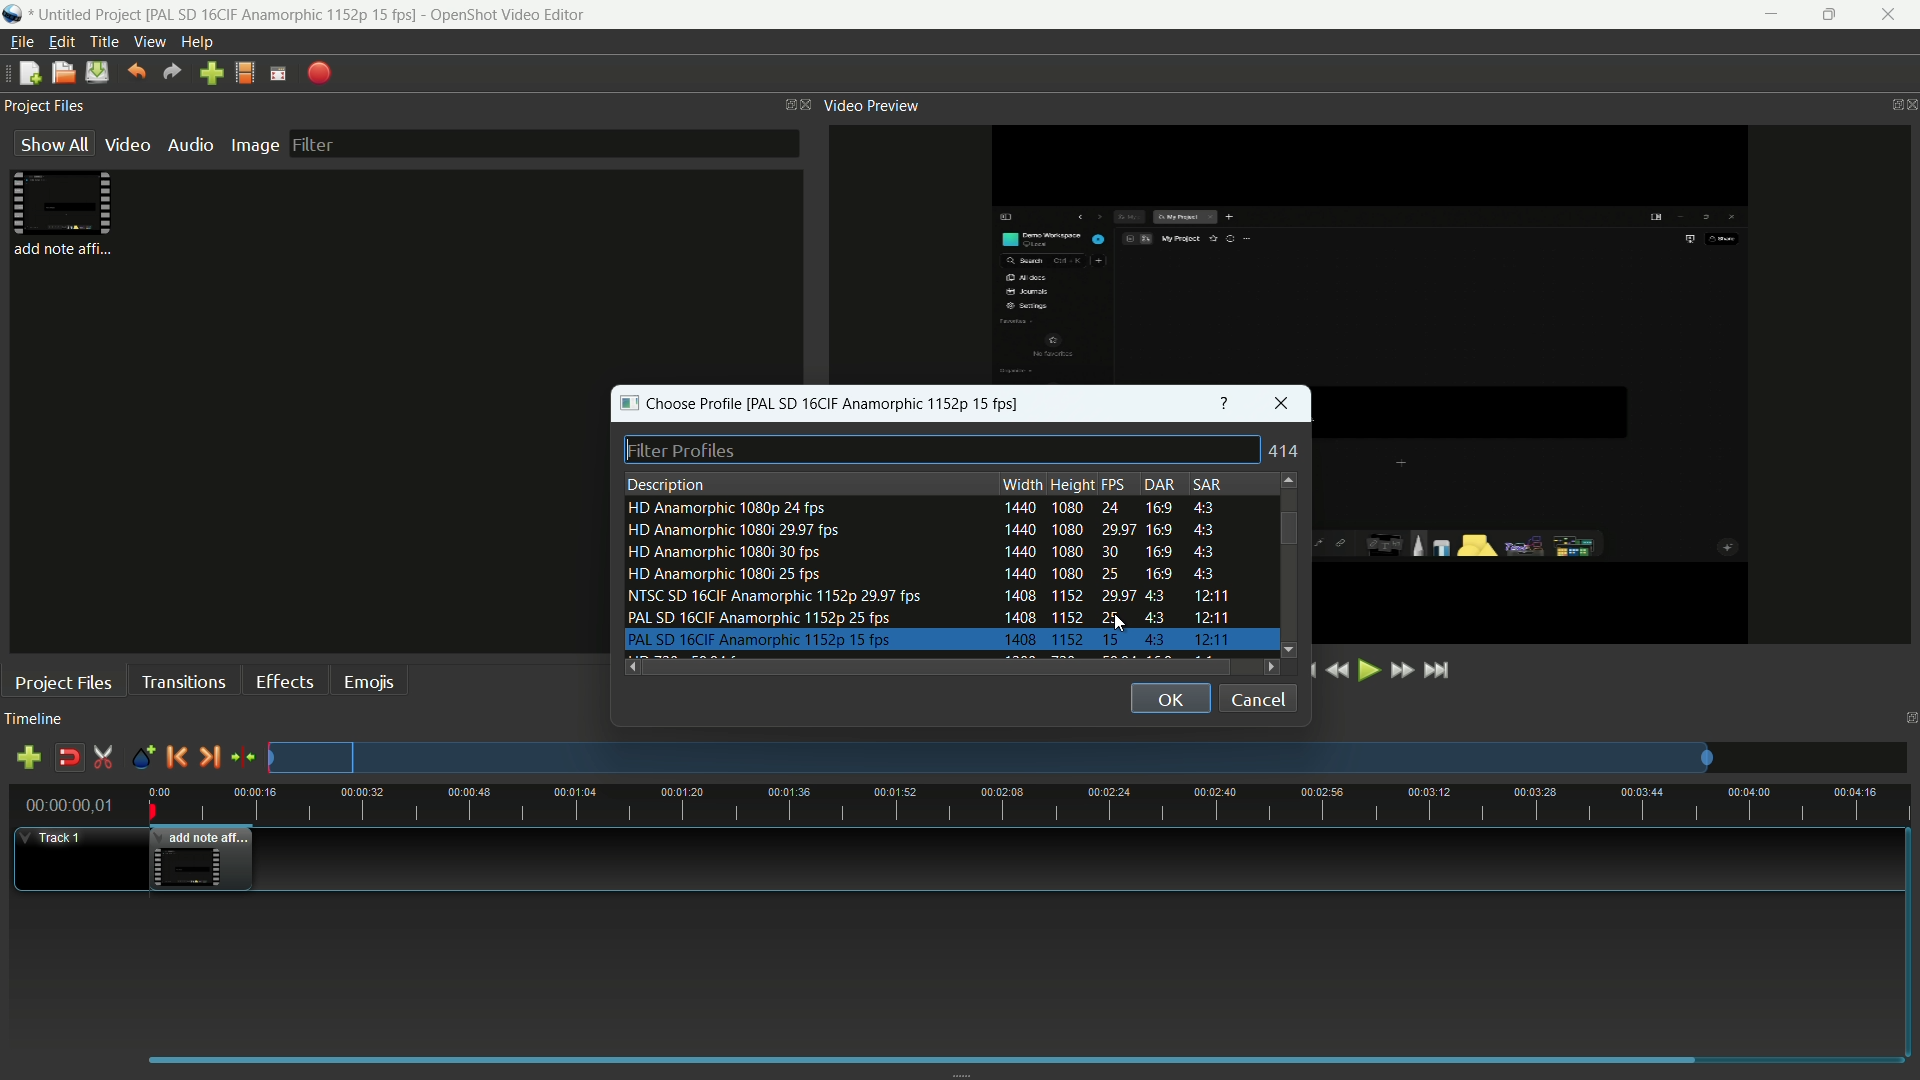 The width and height of the screenshot is (1920, 1080). I want to click on profile, so click(247, 72).